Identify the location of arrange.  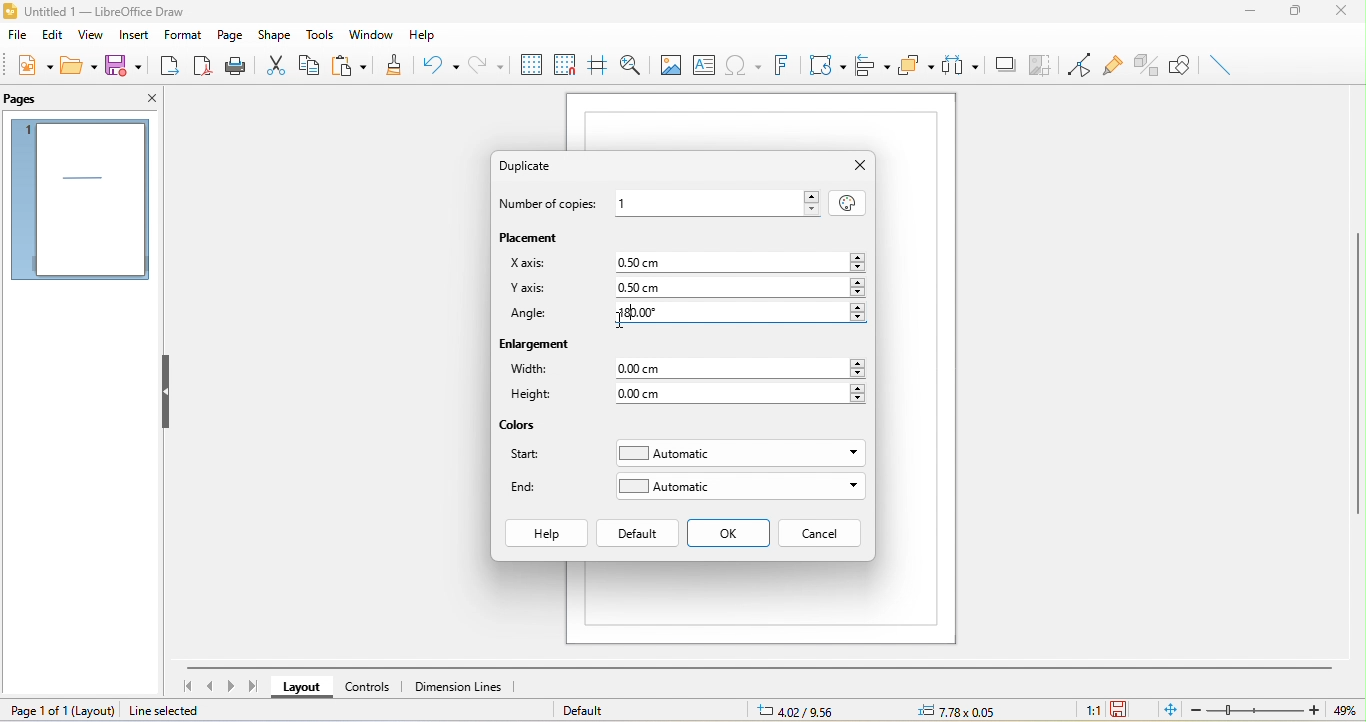
(917, 67).